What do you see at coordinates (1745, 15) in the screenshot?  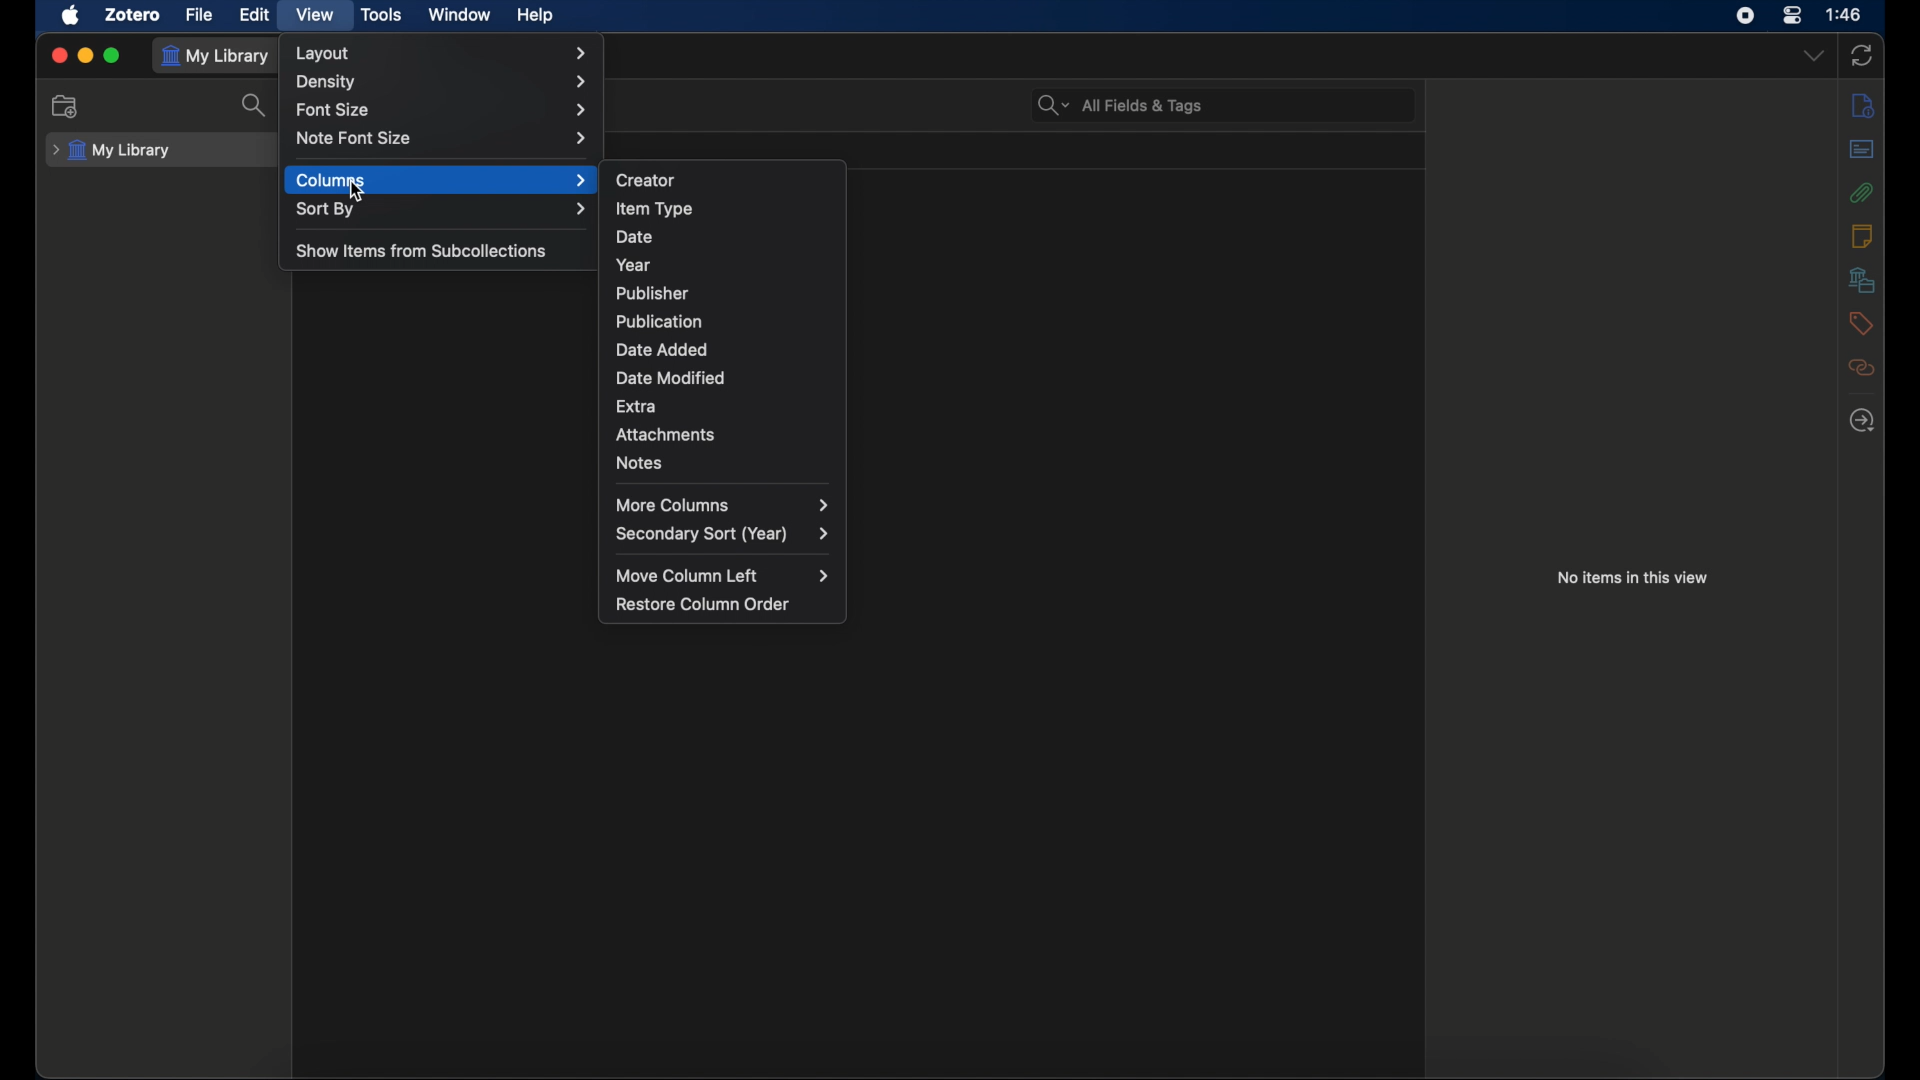 I see `screen recorder` at bounding box center [1745, 15].